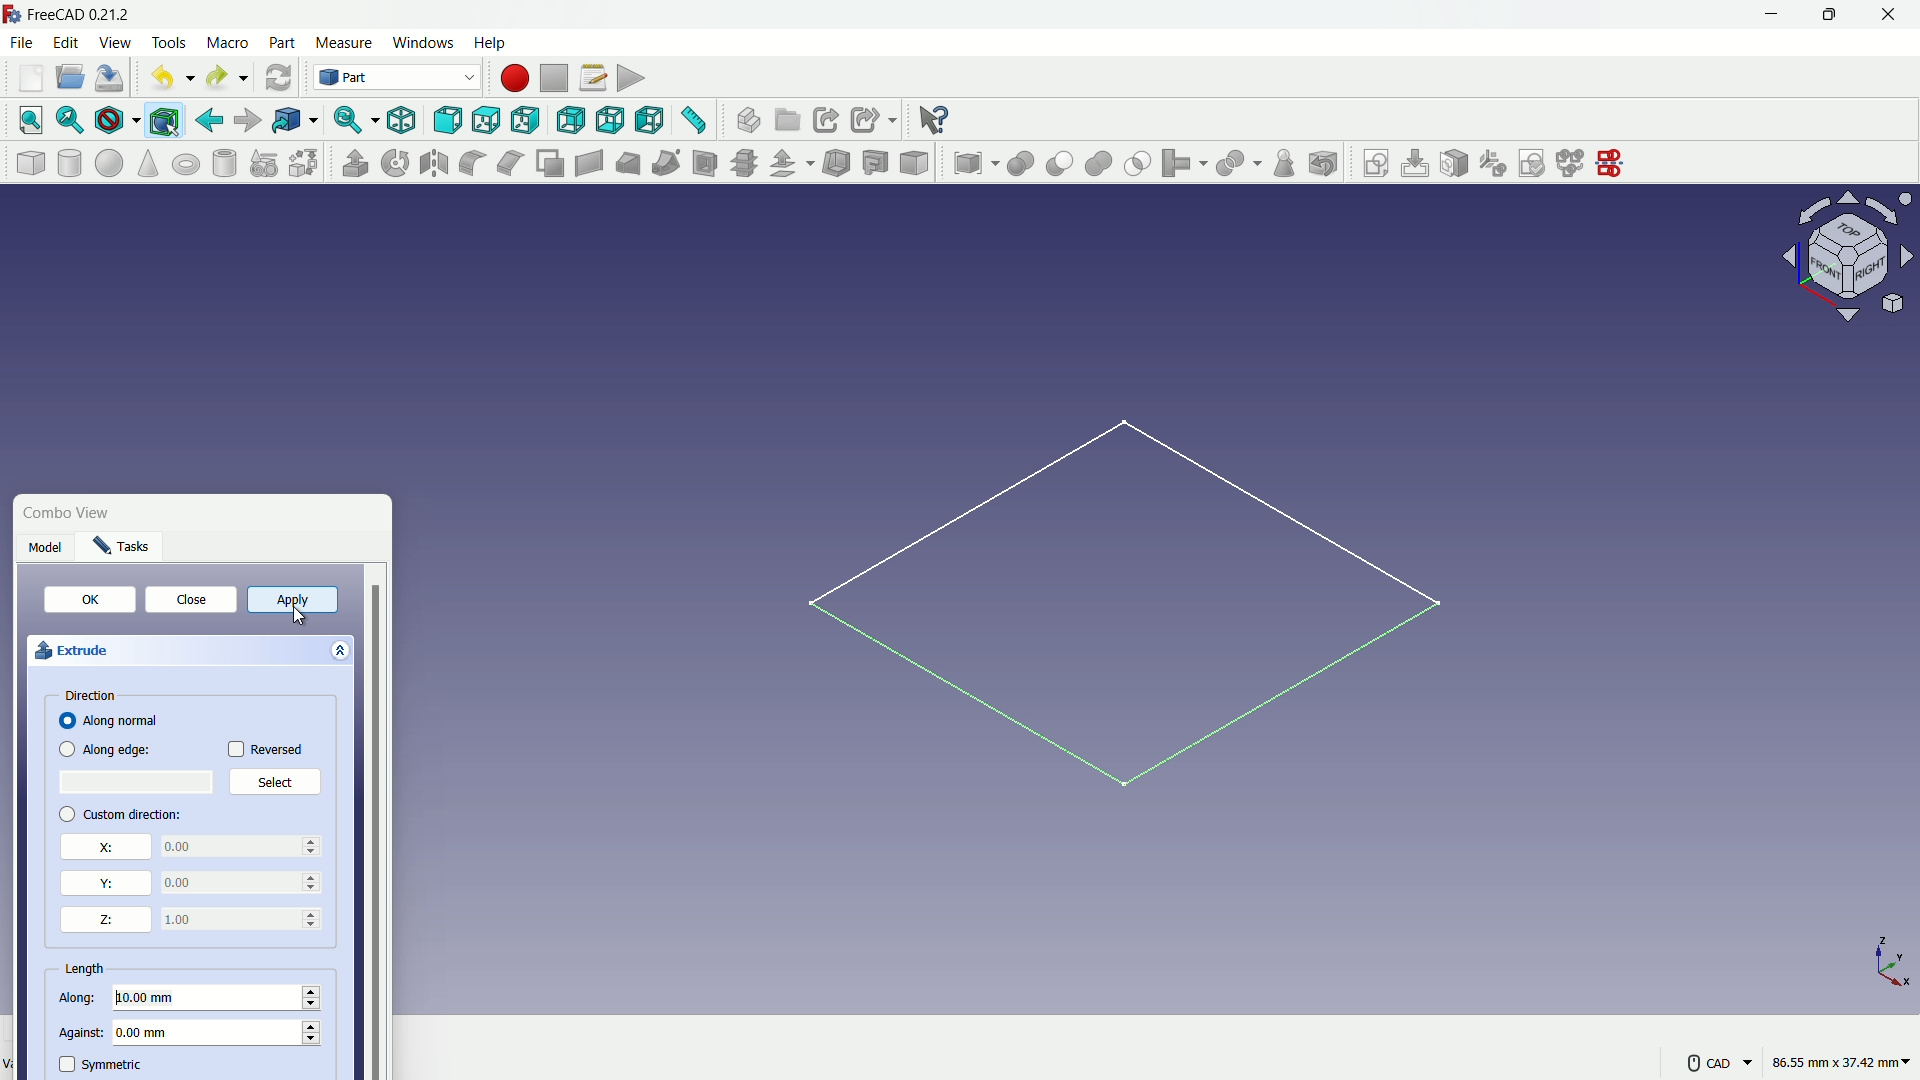 The width and height of the screenshot is (1920, 1080). I want to click on checkbox, so click(64, 749).